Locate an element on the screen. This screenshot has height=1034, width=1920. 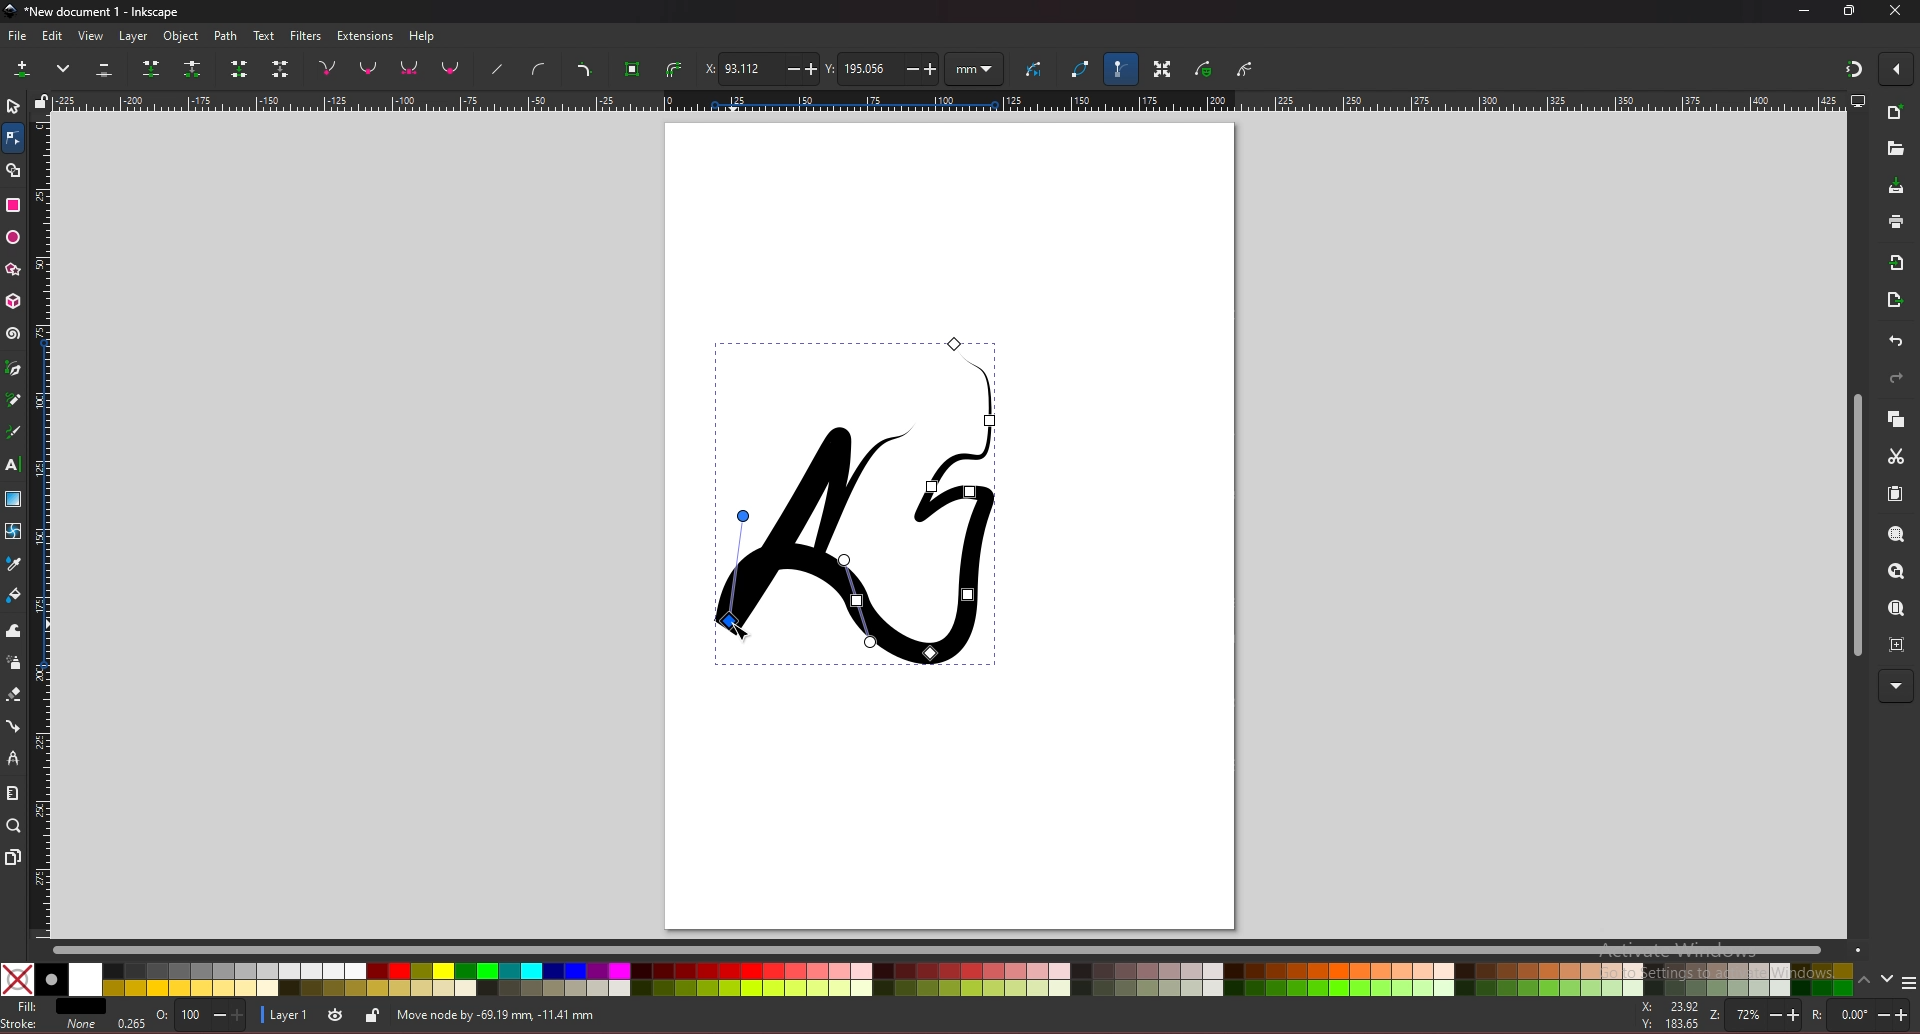
text is located at coordinates (13, 464).